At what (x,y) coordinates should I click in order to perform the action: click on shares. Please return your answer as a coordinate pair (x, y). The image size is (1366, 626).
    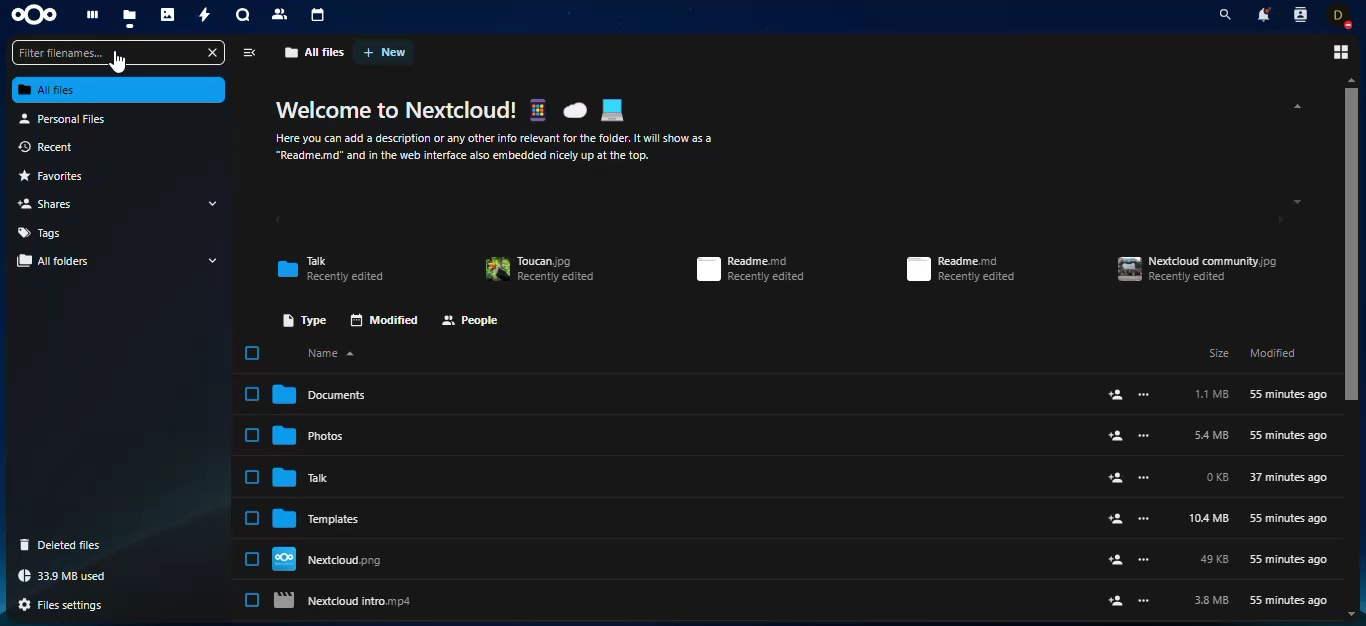
    Looking at the image, I should click on (53, 203).